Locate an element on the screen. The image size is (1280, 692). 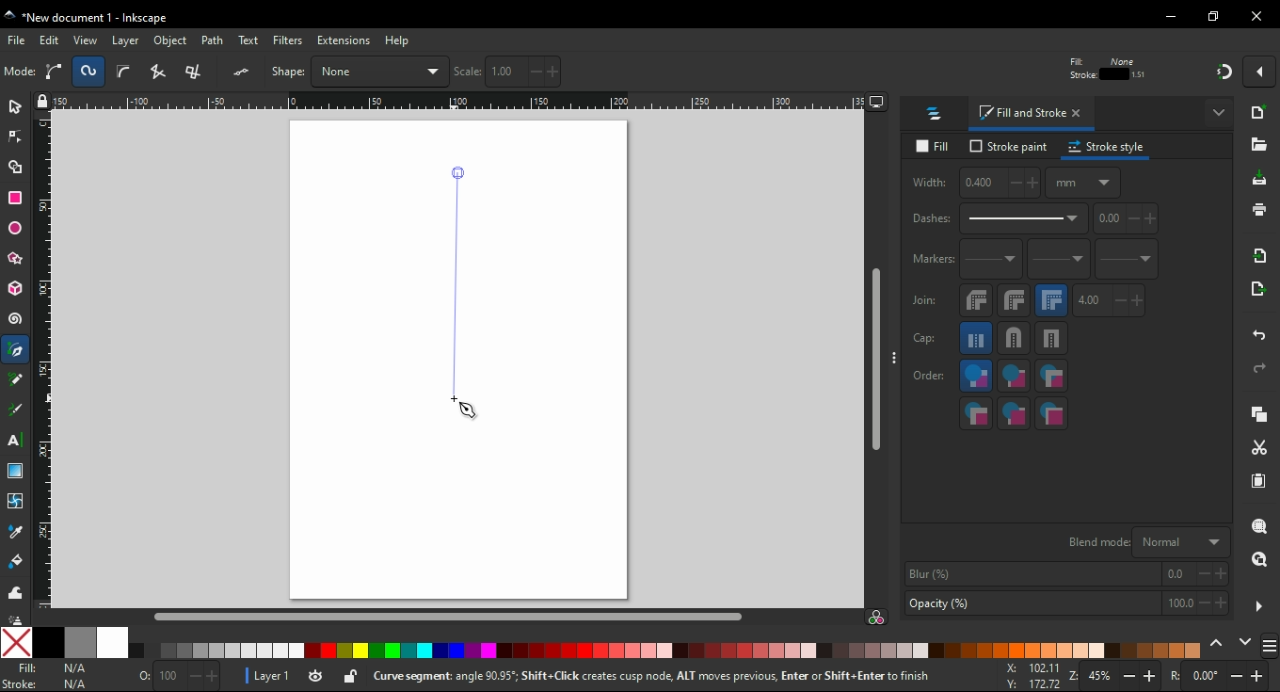
pencil is located at coordinates (16, 379).